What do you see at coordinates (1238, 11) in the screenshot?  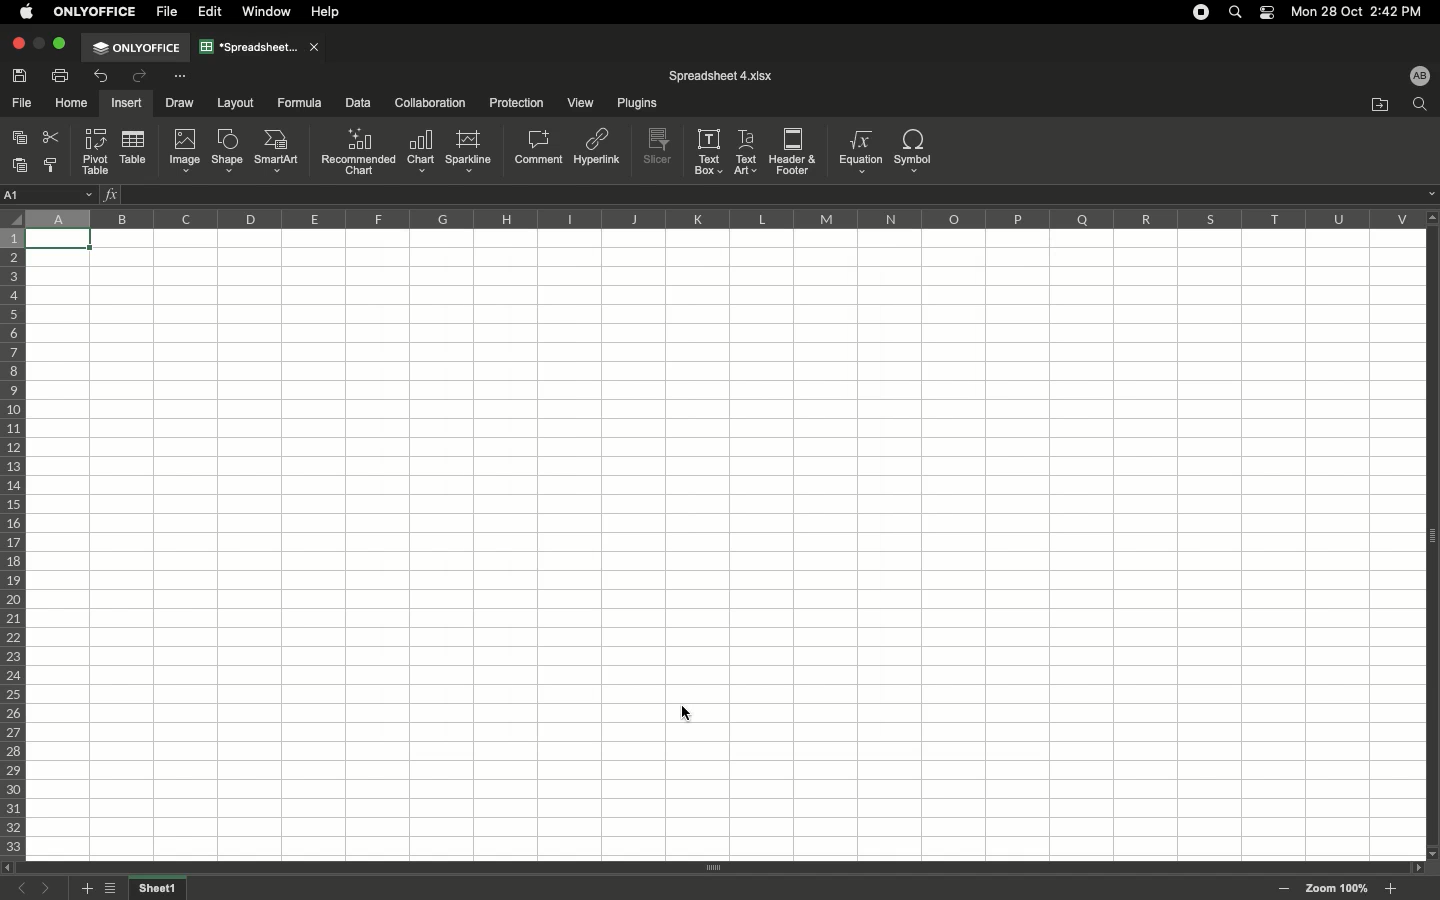 I see `Search` at bounding box center [1238, 11].